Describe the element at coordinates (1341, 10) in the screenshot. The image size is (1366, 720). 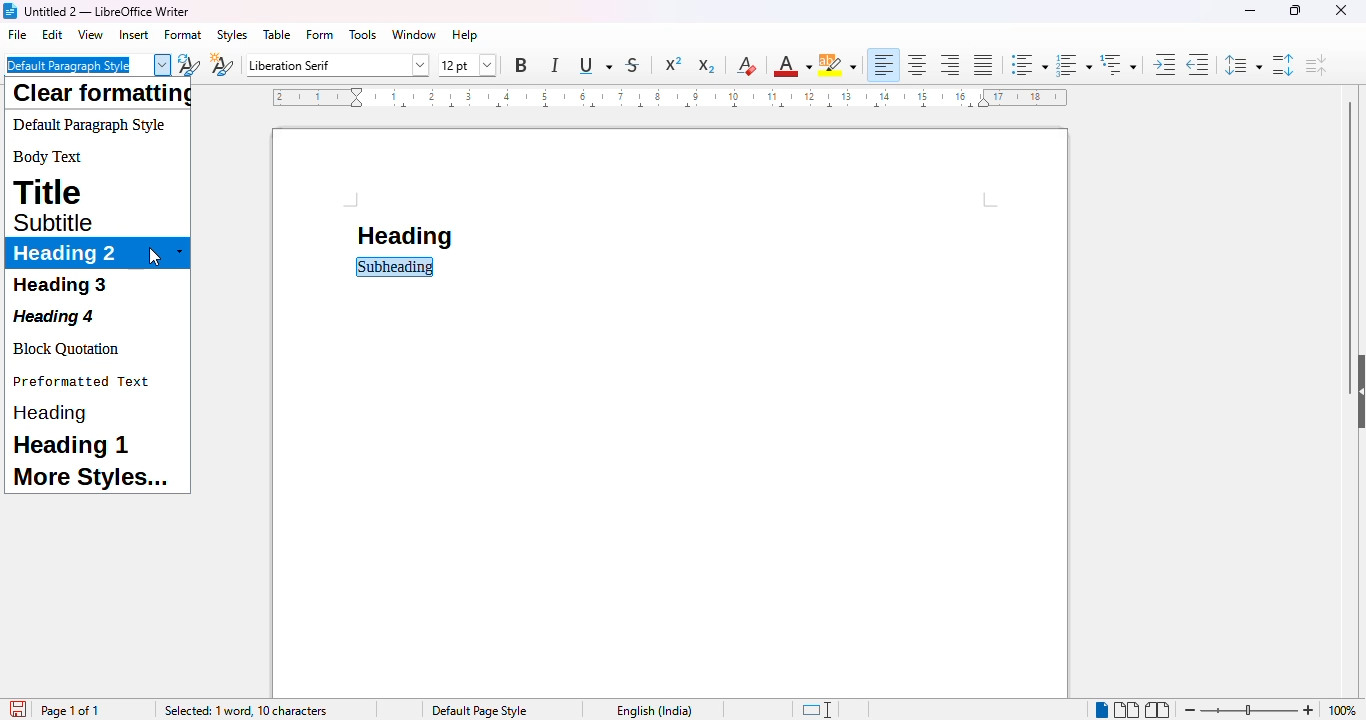
I see `close` at that location.